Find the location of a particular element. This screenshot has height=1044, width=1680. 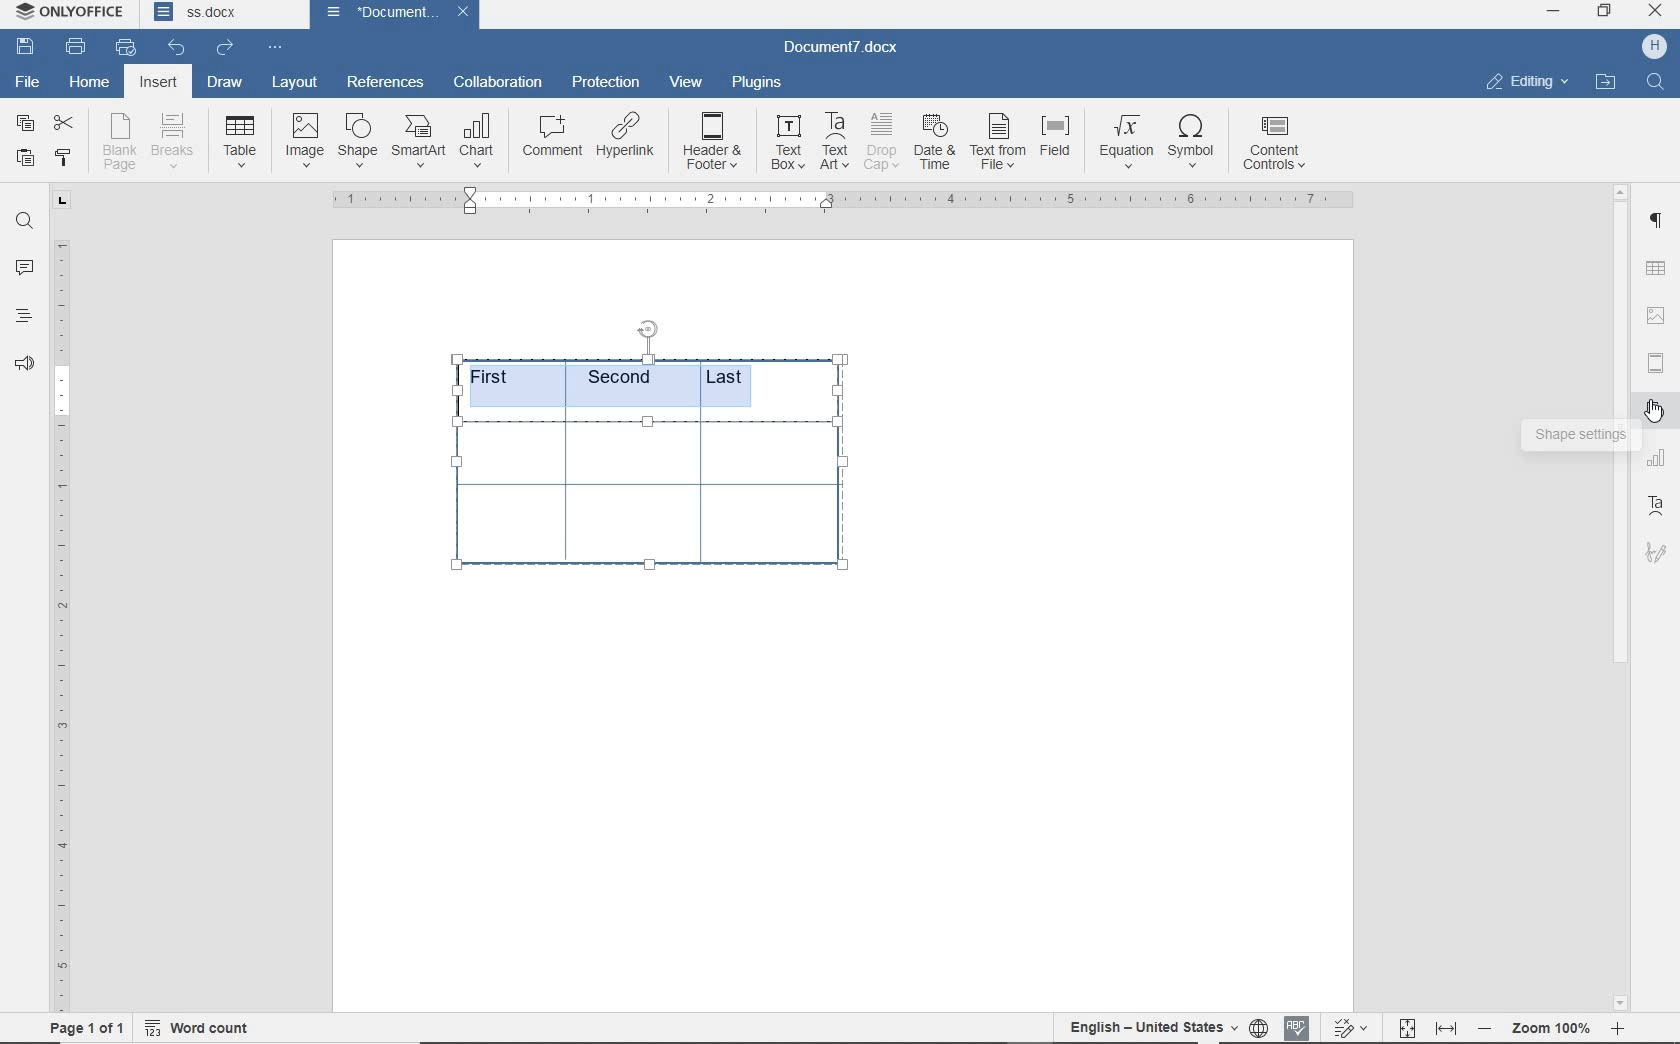

file is located at coordinates (26, 81).